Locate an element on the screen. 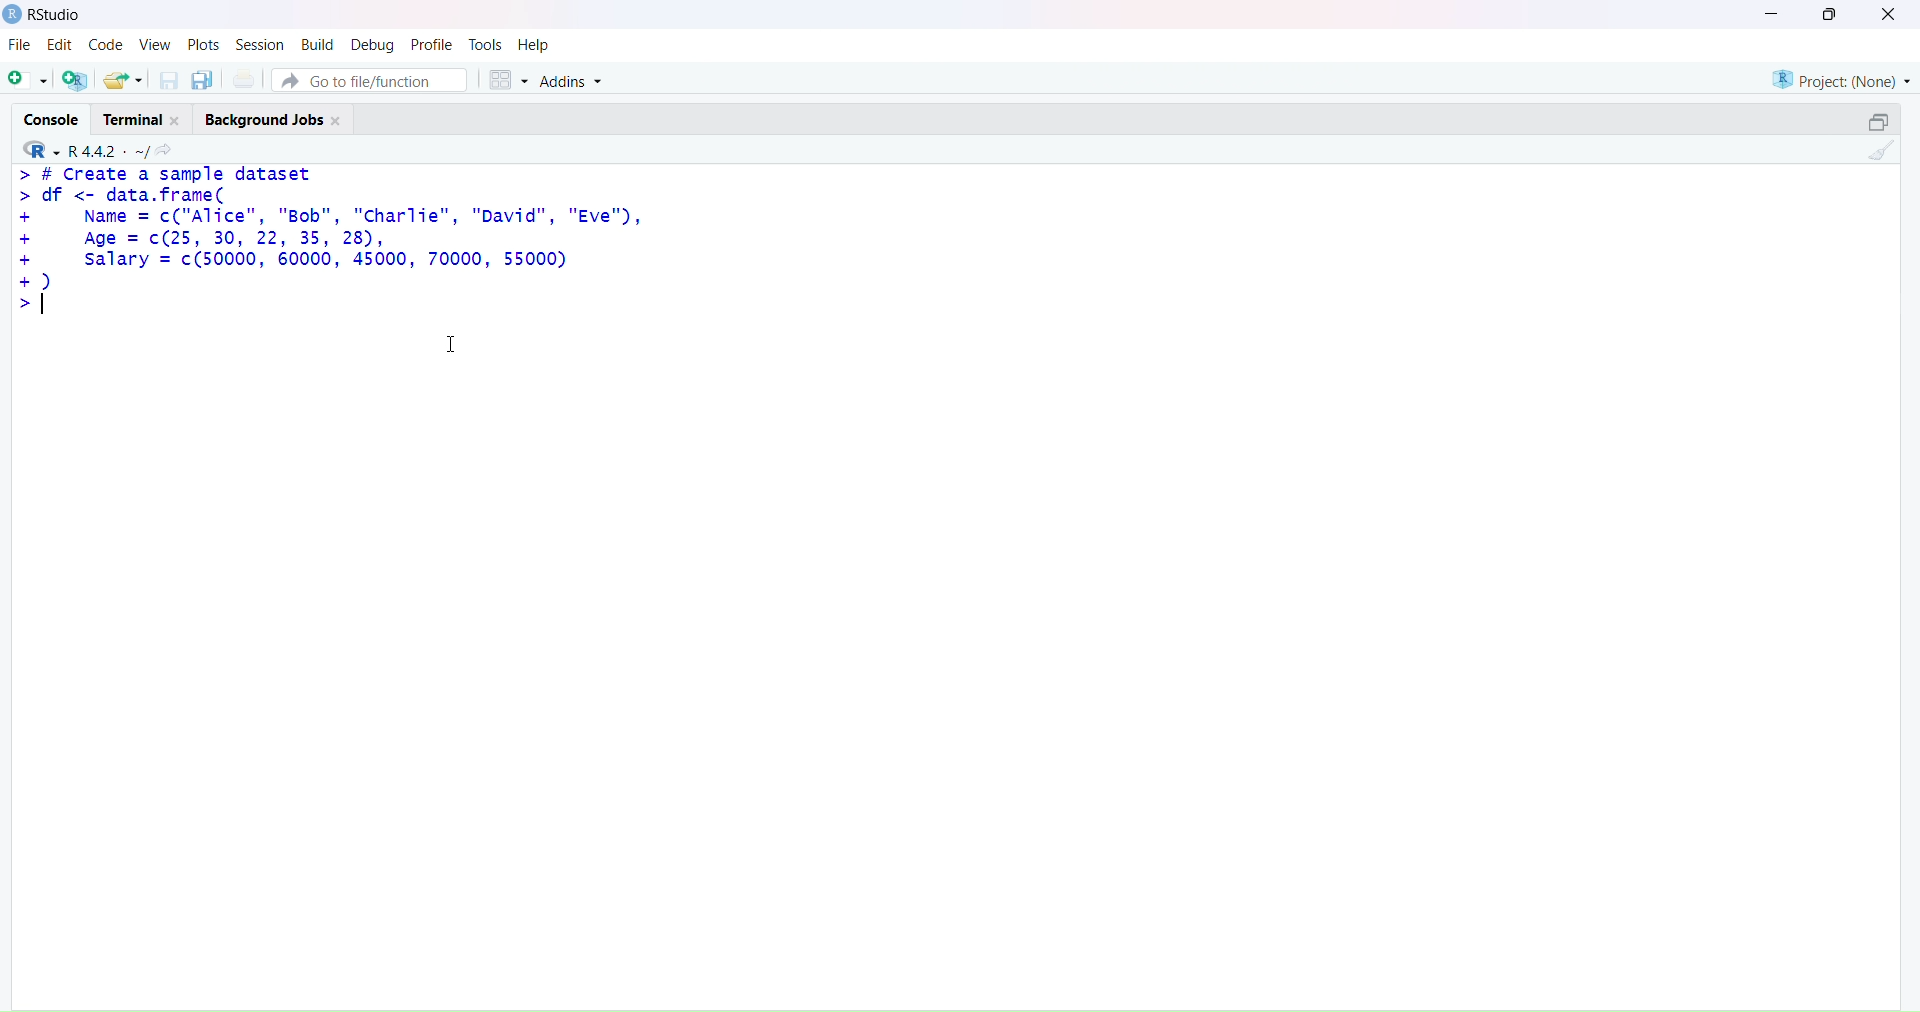 This screenshot has width=1920, height=1012. session is located at coordinates (261, 45).